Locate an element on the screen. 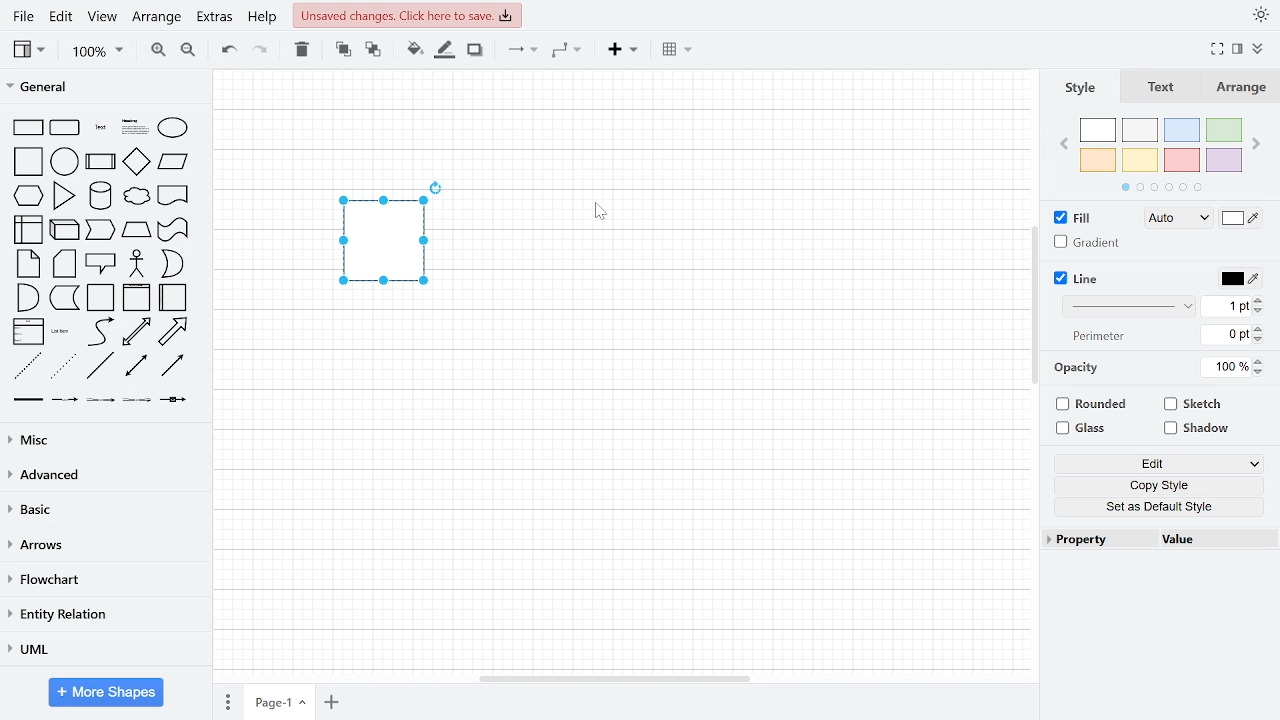 The width and height of the screenshot is (1280, 720). line is located at coordinates (1082, 277).